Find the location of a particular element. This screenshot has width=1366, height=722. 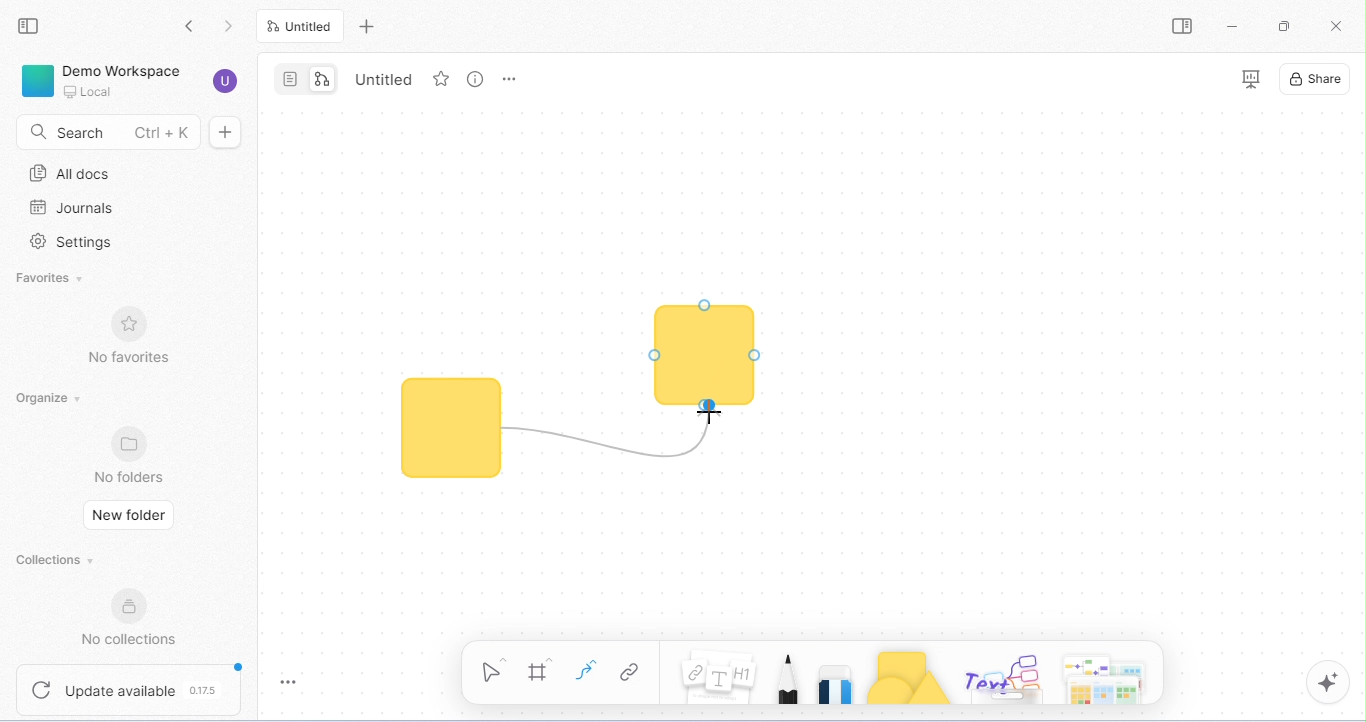

others is located at coordinates (1006, 678).